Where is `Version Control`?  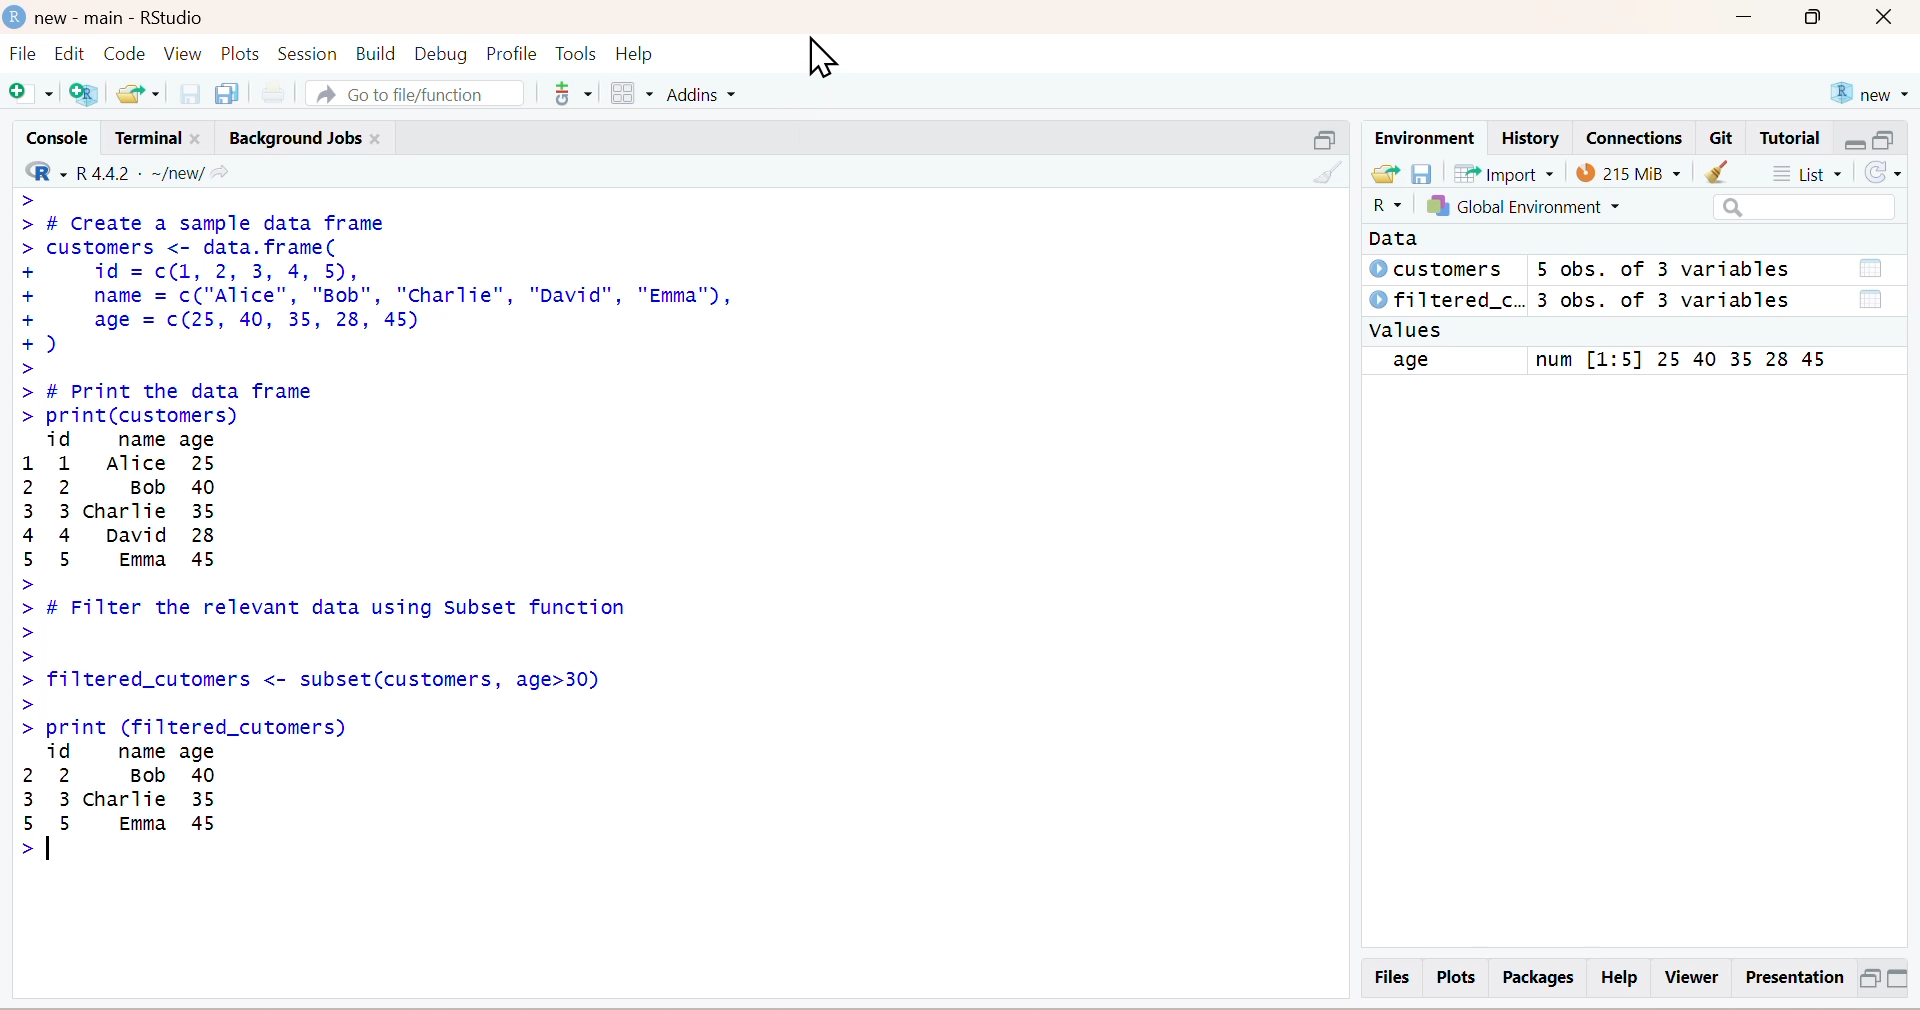
Version Control is located at coordinates (572, 90).